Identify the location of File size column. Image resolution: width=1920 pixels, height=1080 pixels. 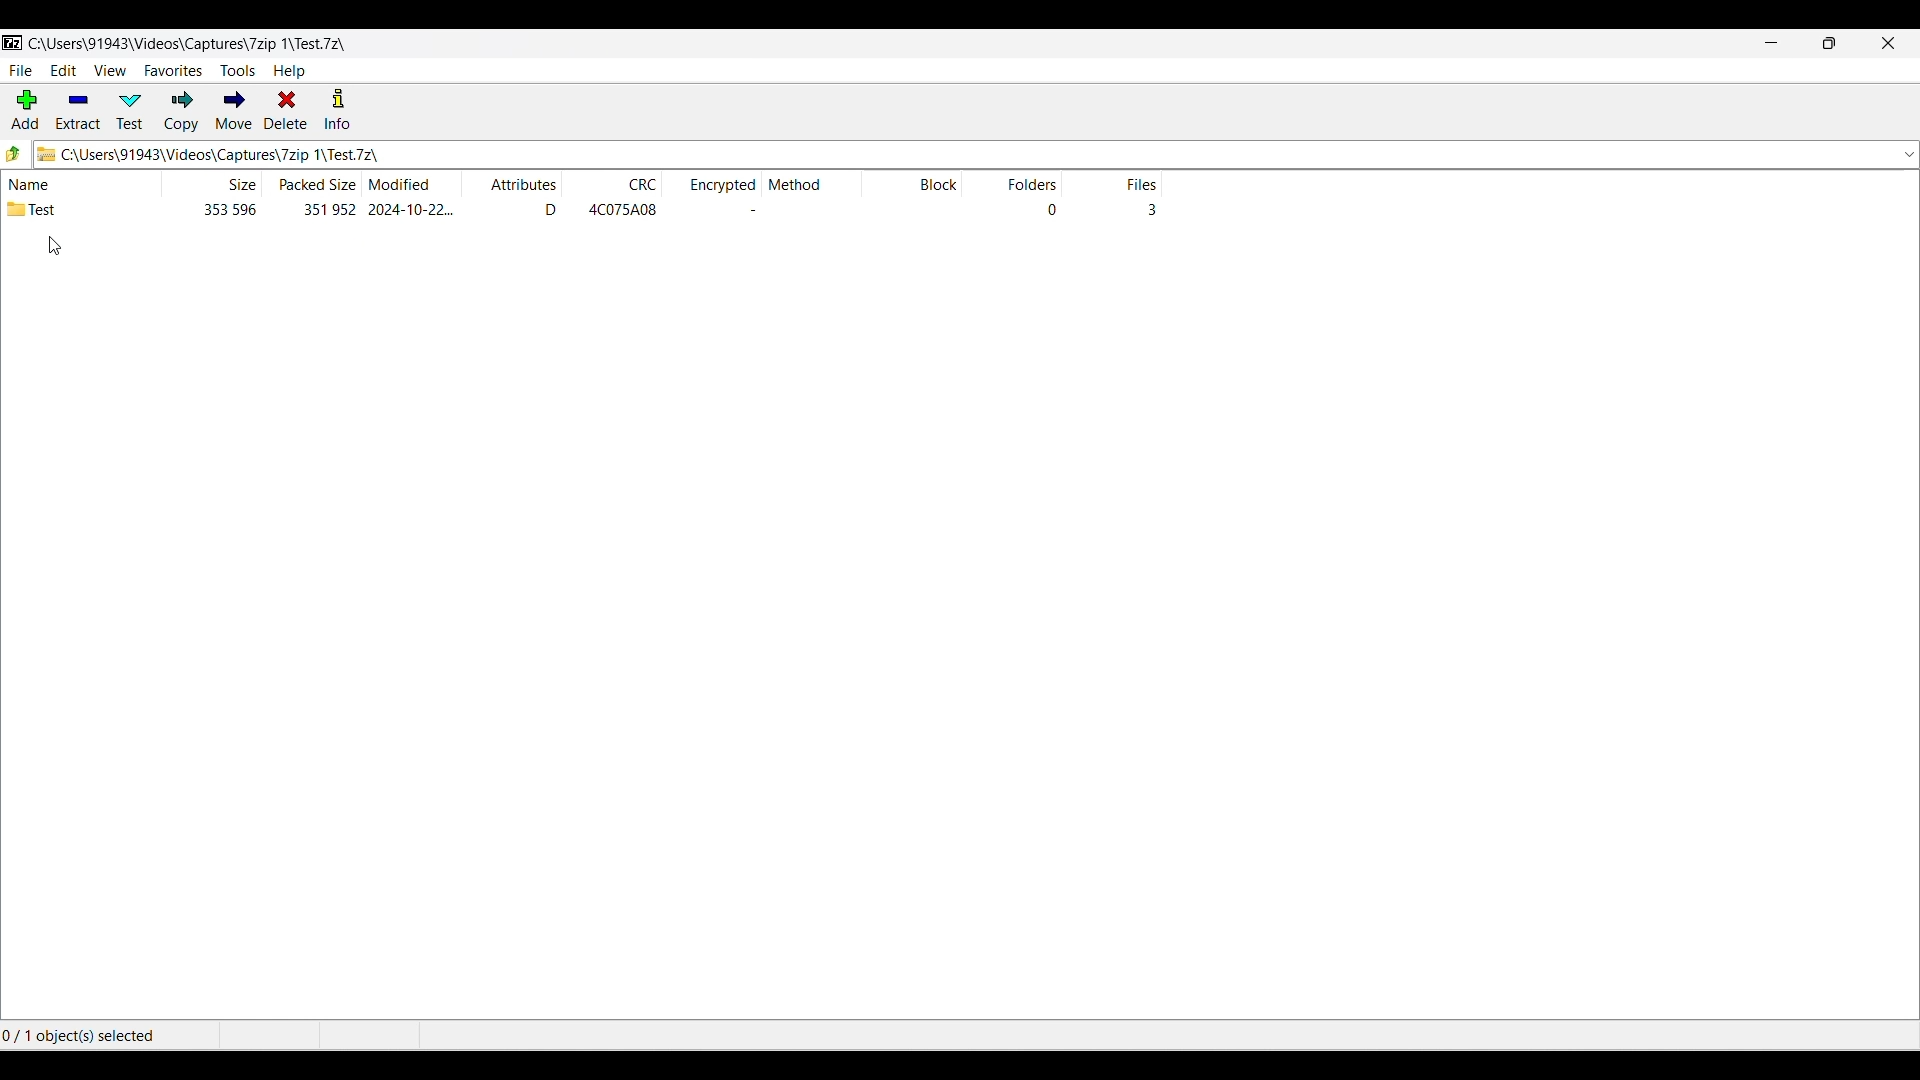
(227, 183).